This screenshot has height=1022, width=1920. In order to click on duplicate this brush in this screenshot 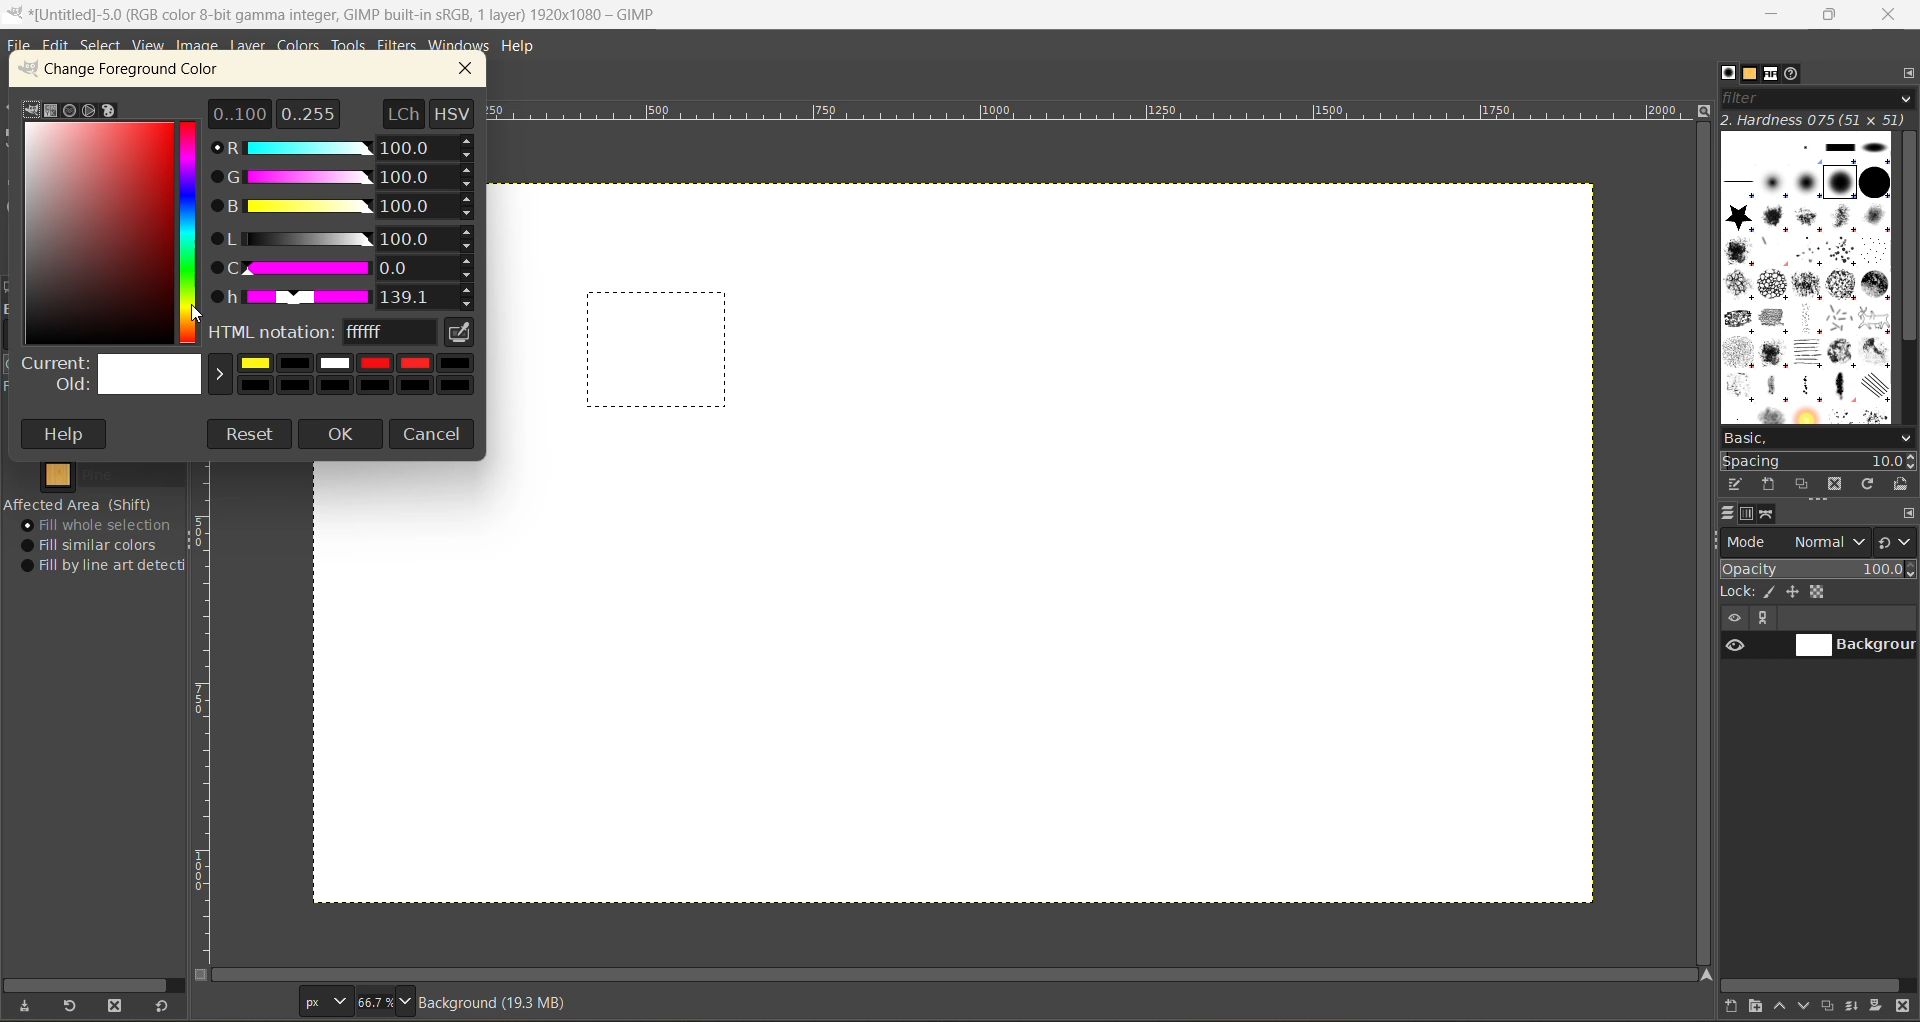, I will do `click(1804, 484)`.